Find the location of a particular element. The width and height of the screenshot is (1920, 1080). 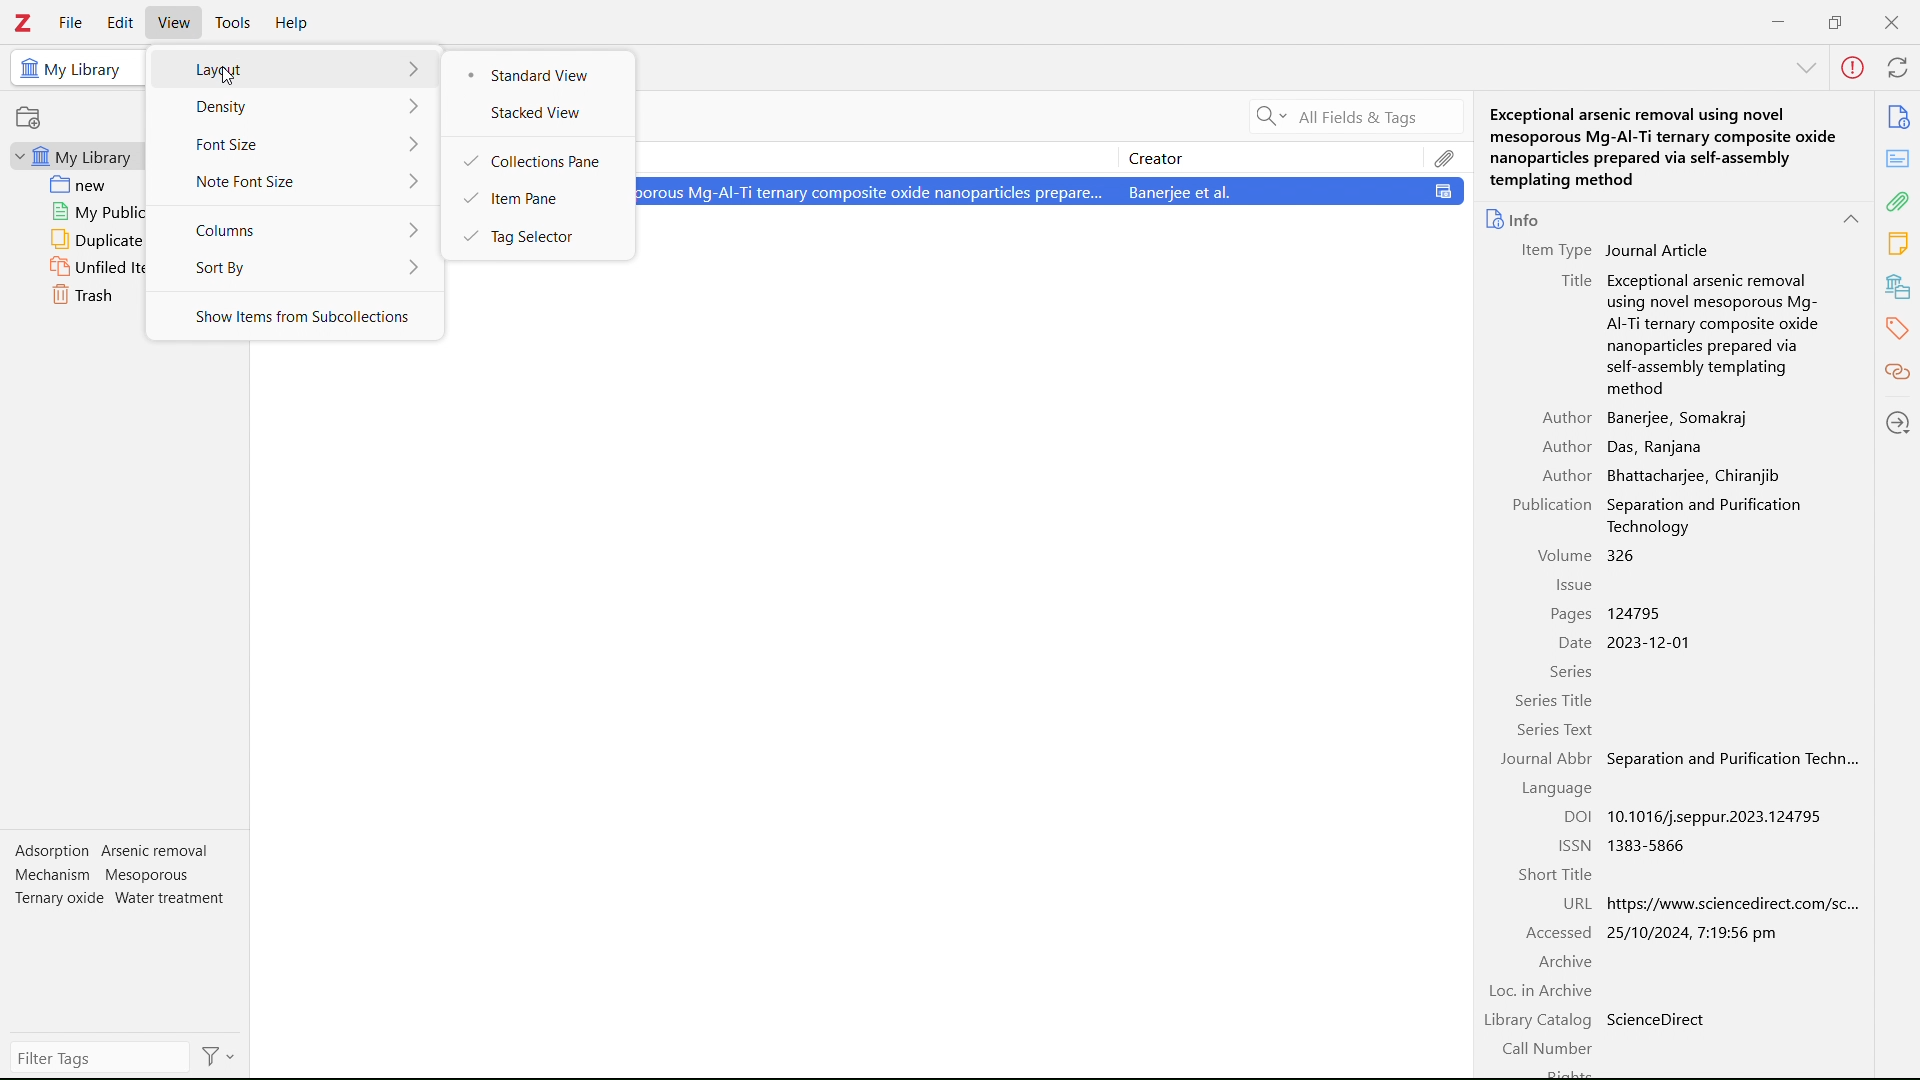

edit is located at coordinates (120, 24).